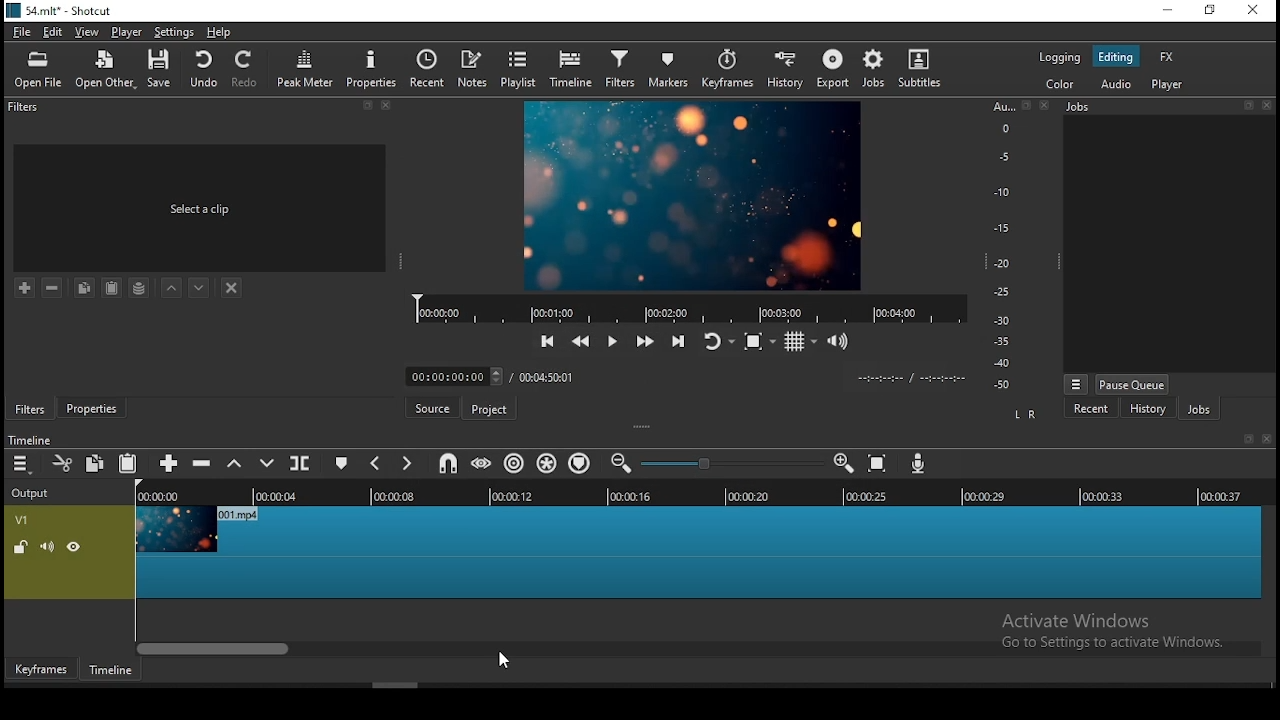 The width and height of the screenshot is (1280, 720). What do you see at coordinates (62, 9) in the screenshot?
I see `icon and file name` at bounding box center [62, 9].